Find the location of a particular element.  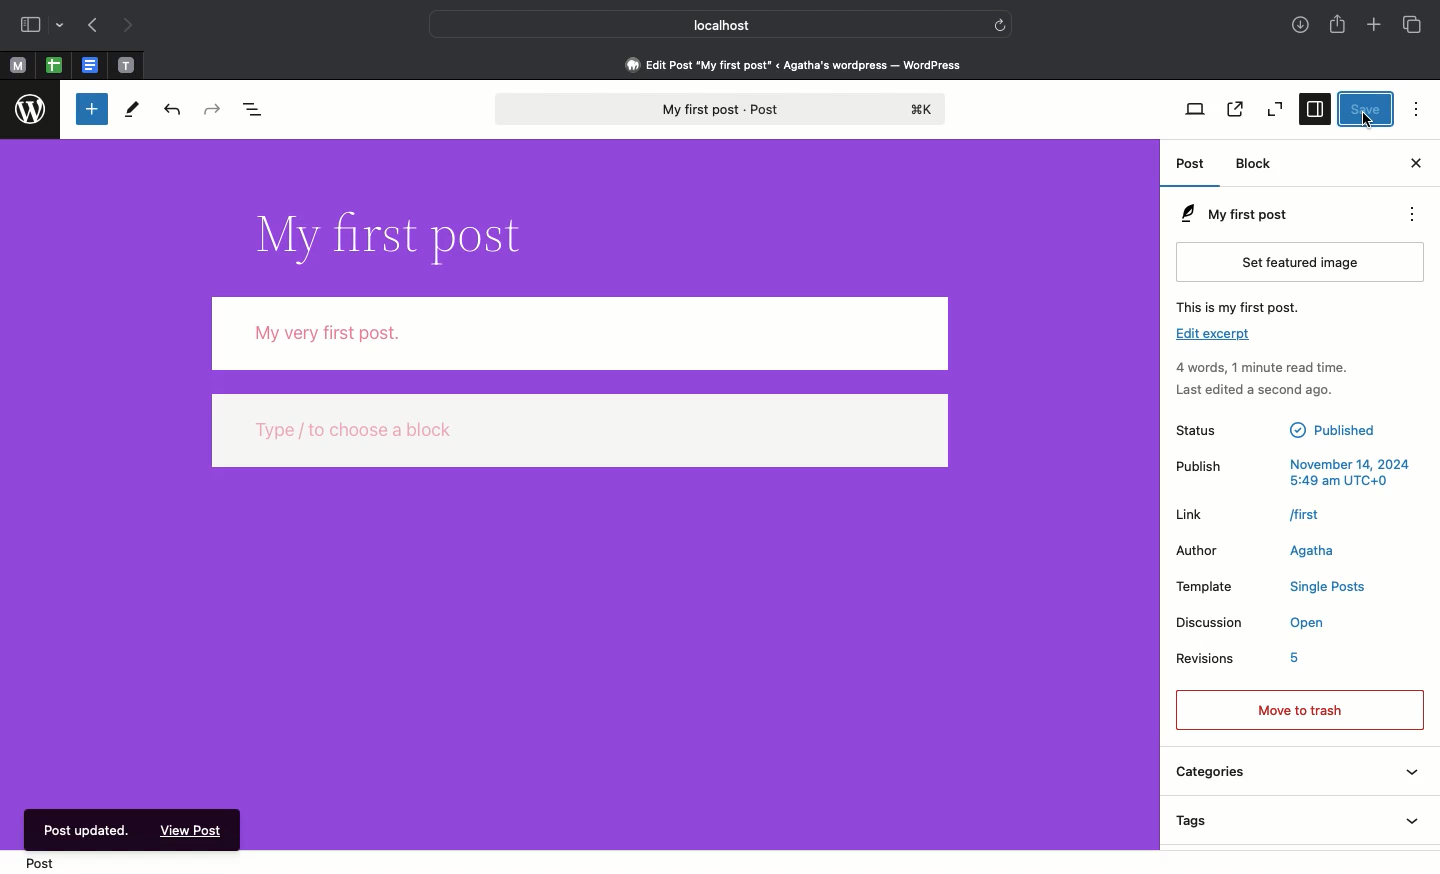

Zoom out is located at coordinates (1276, 111).